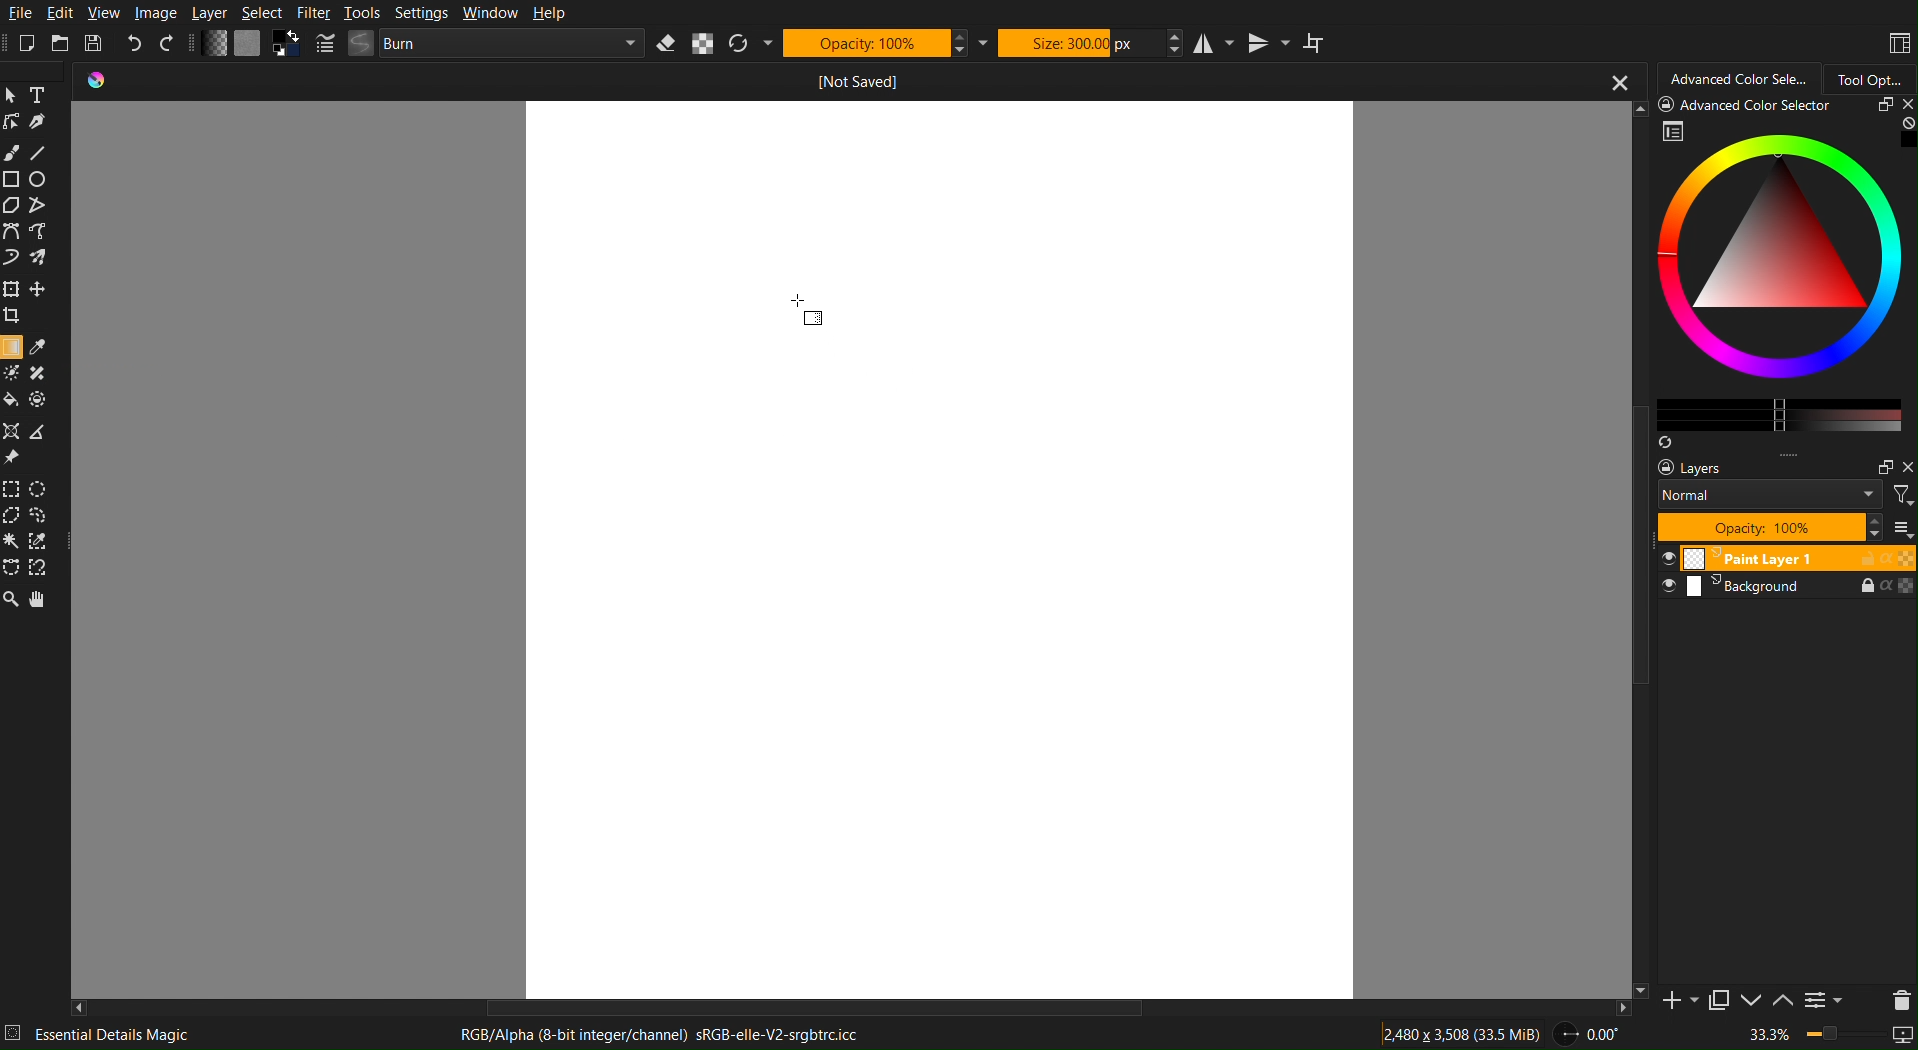  Describe the element at coordinates (30, 300) in the screenshot. I see `Move Tools` at that location.